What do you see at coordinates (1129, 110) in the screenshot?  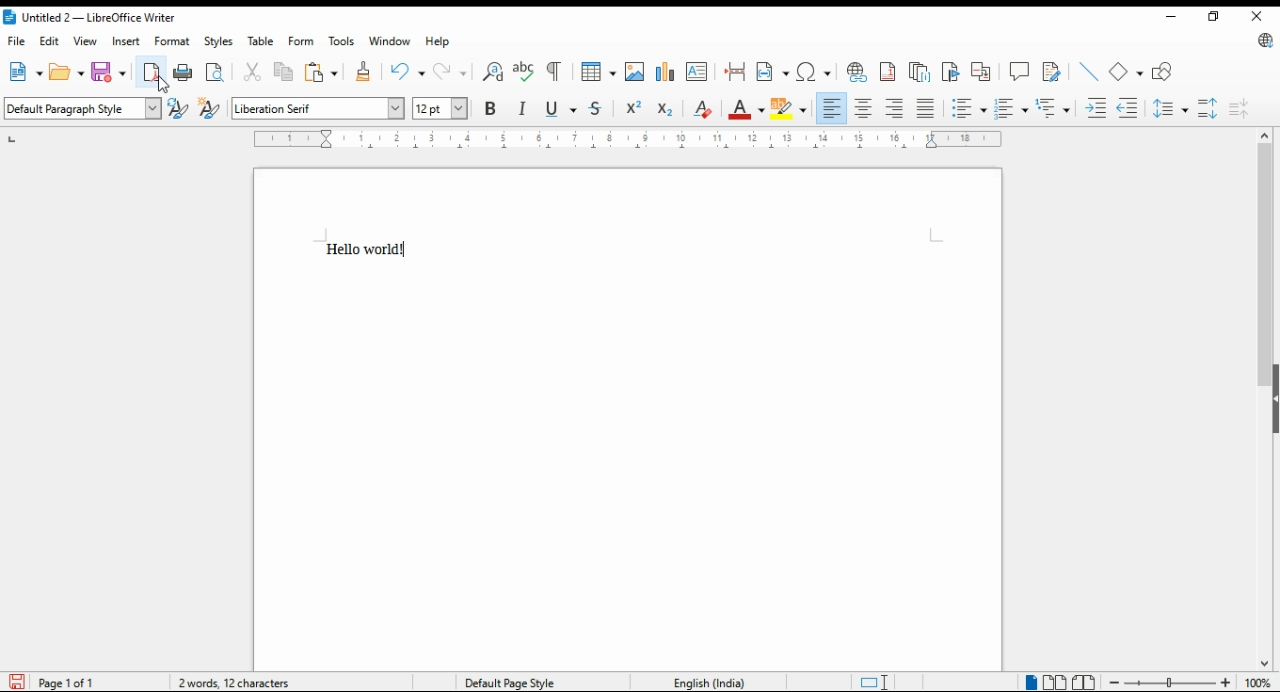 I see `decrease indent` at bounding box center [1129, 110].